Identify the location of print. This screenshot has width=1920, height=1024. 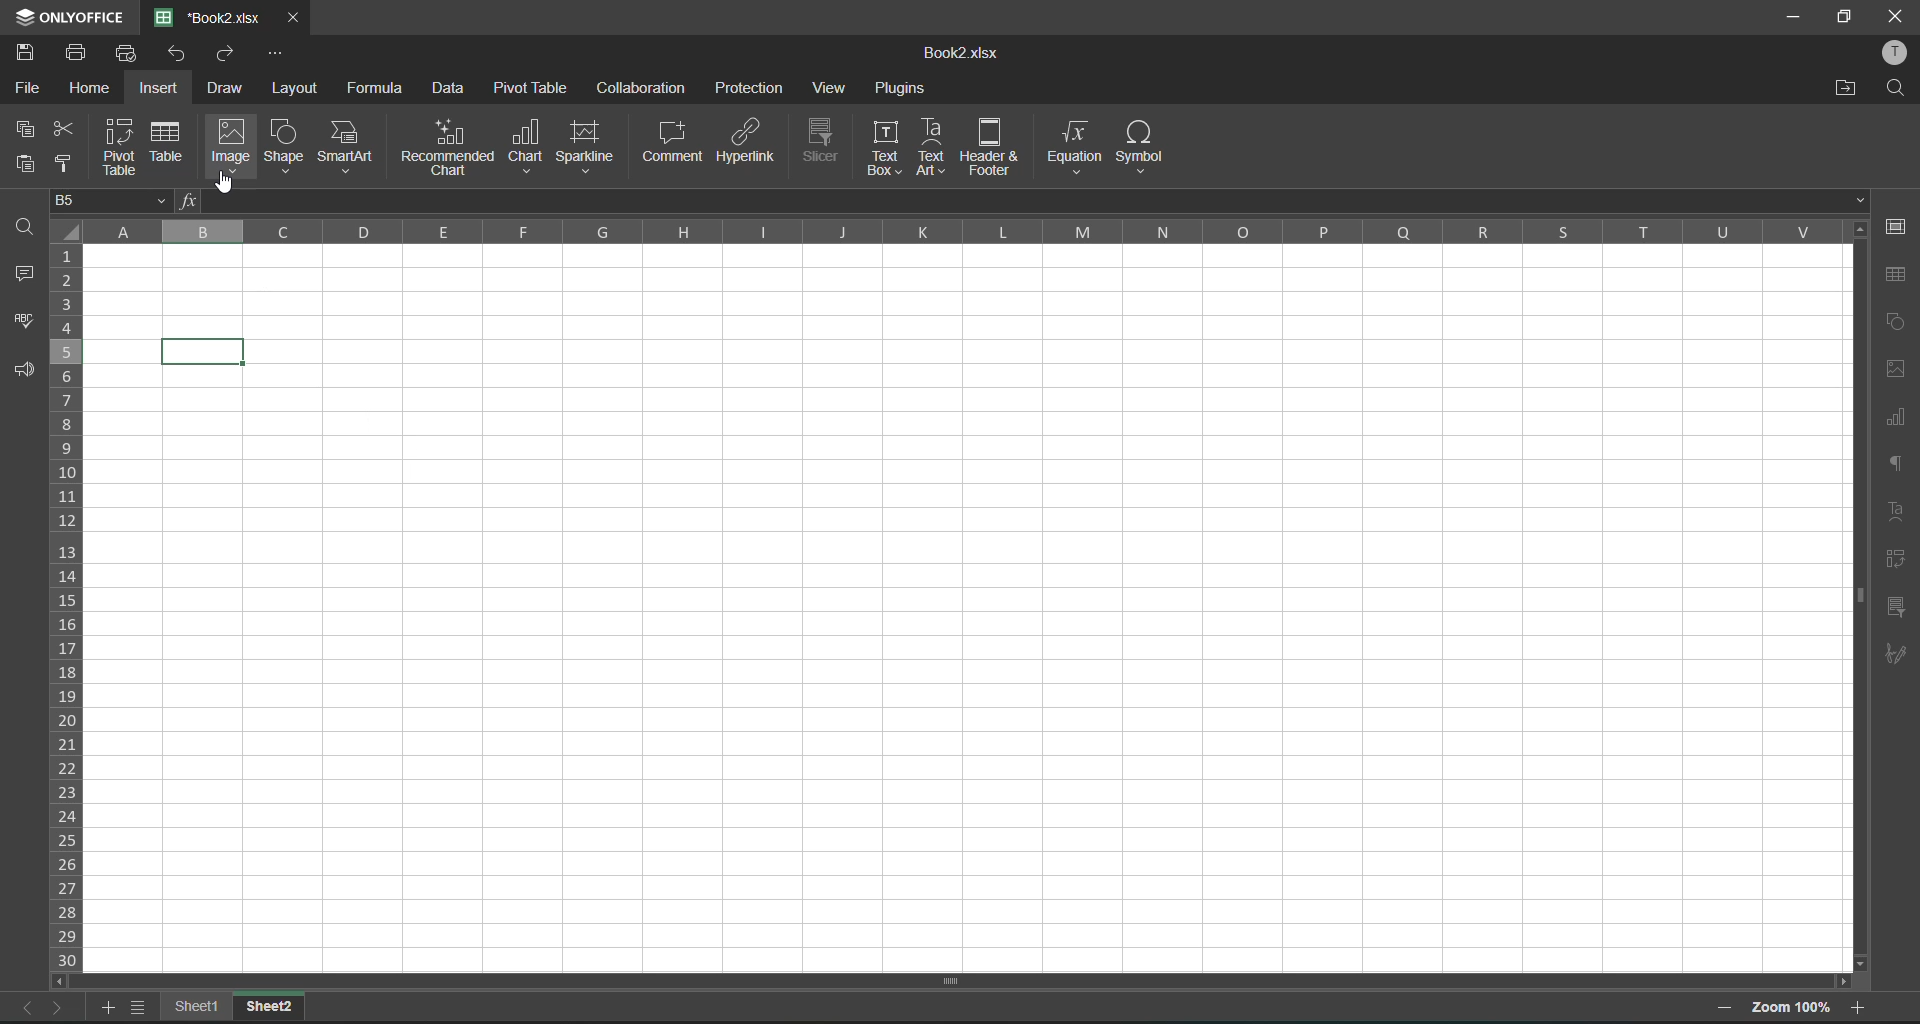
(82, 53).